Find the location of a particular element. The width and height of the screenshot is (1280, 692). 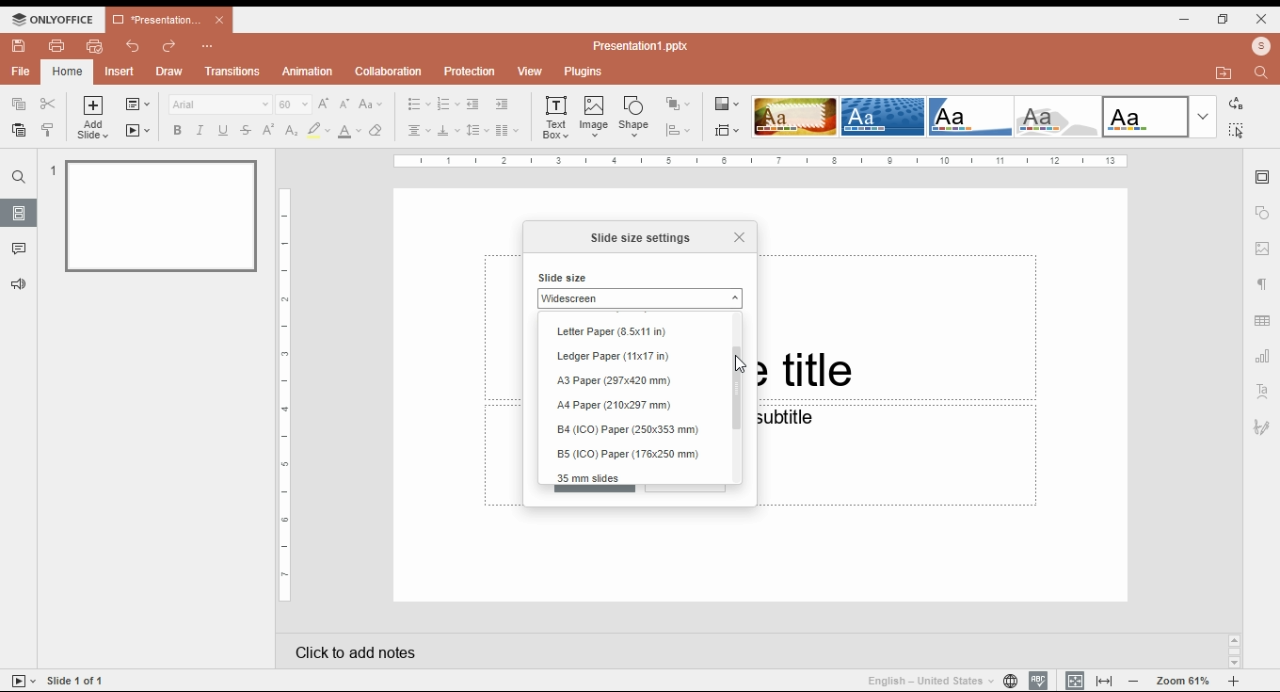

slide them option is located at coordinates (795, 116).